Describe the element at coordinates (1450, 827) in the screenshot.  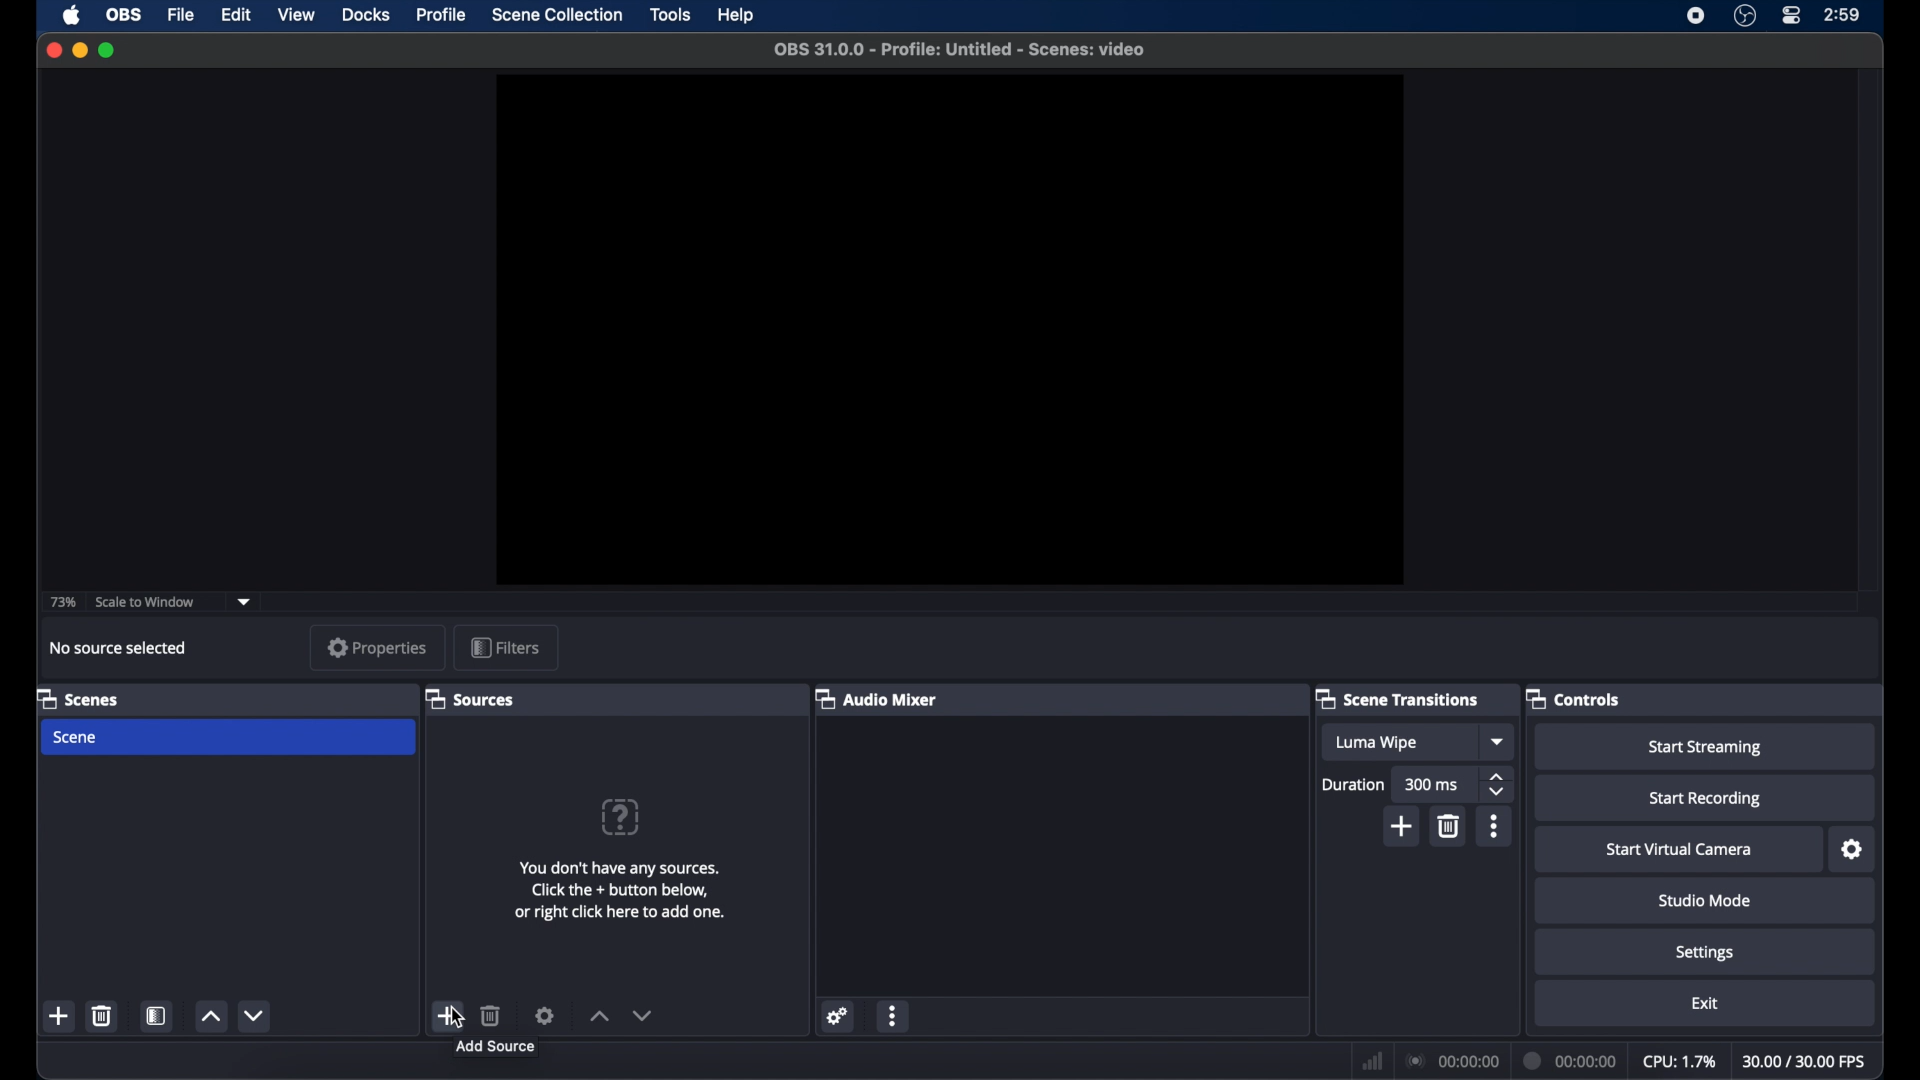
I see `delete` at that location.